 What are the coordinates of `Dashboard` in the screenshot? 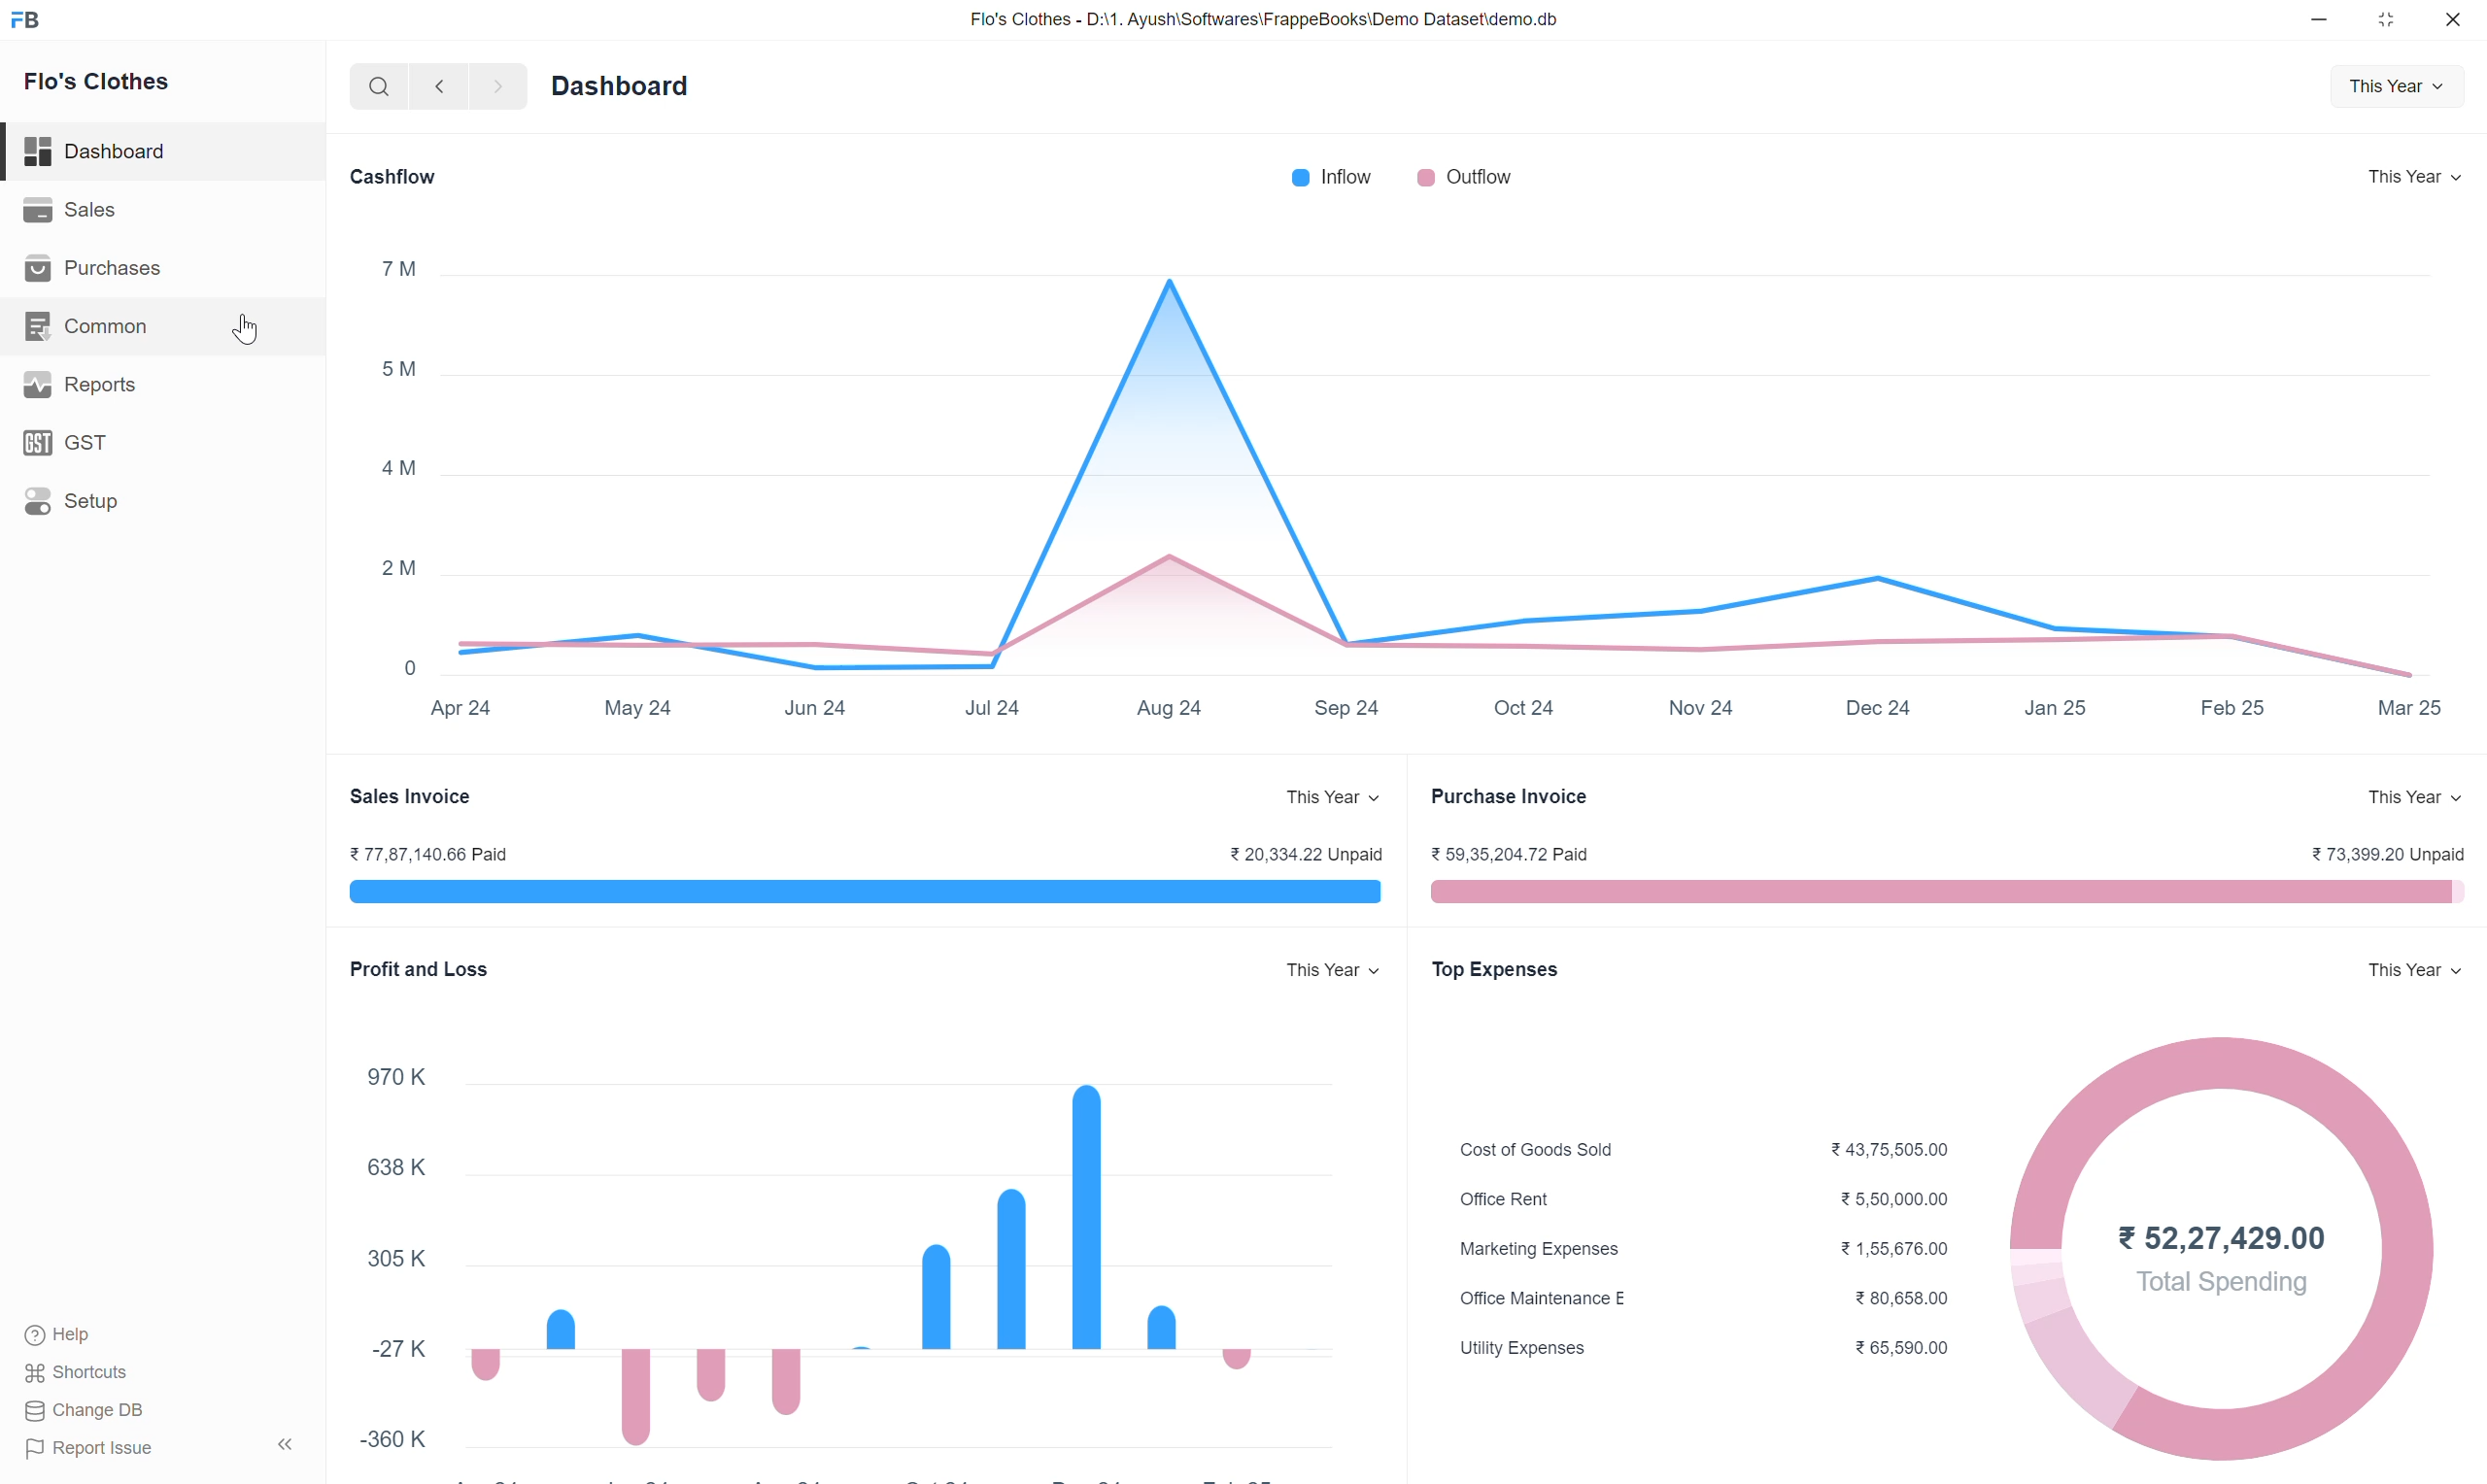 It's located at (107, 151).